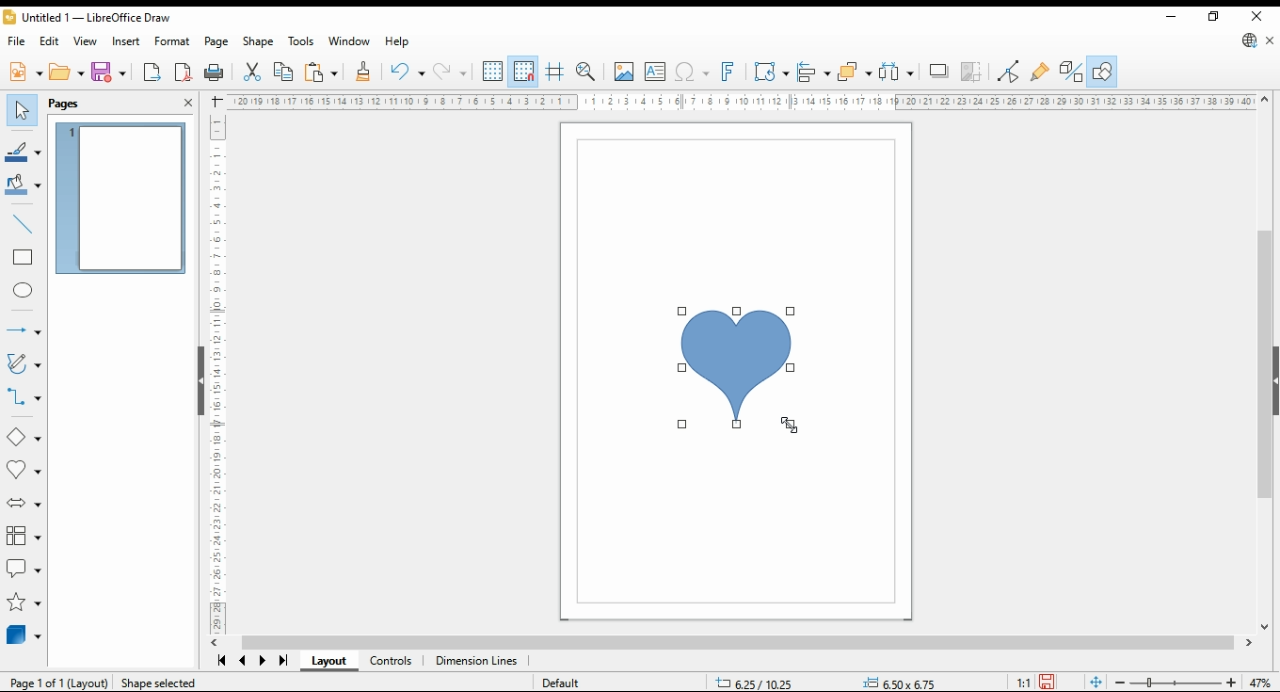 The height and width of the screenshot is (692, 1280). I want to click on new shape, so click(733, 369).